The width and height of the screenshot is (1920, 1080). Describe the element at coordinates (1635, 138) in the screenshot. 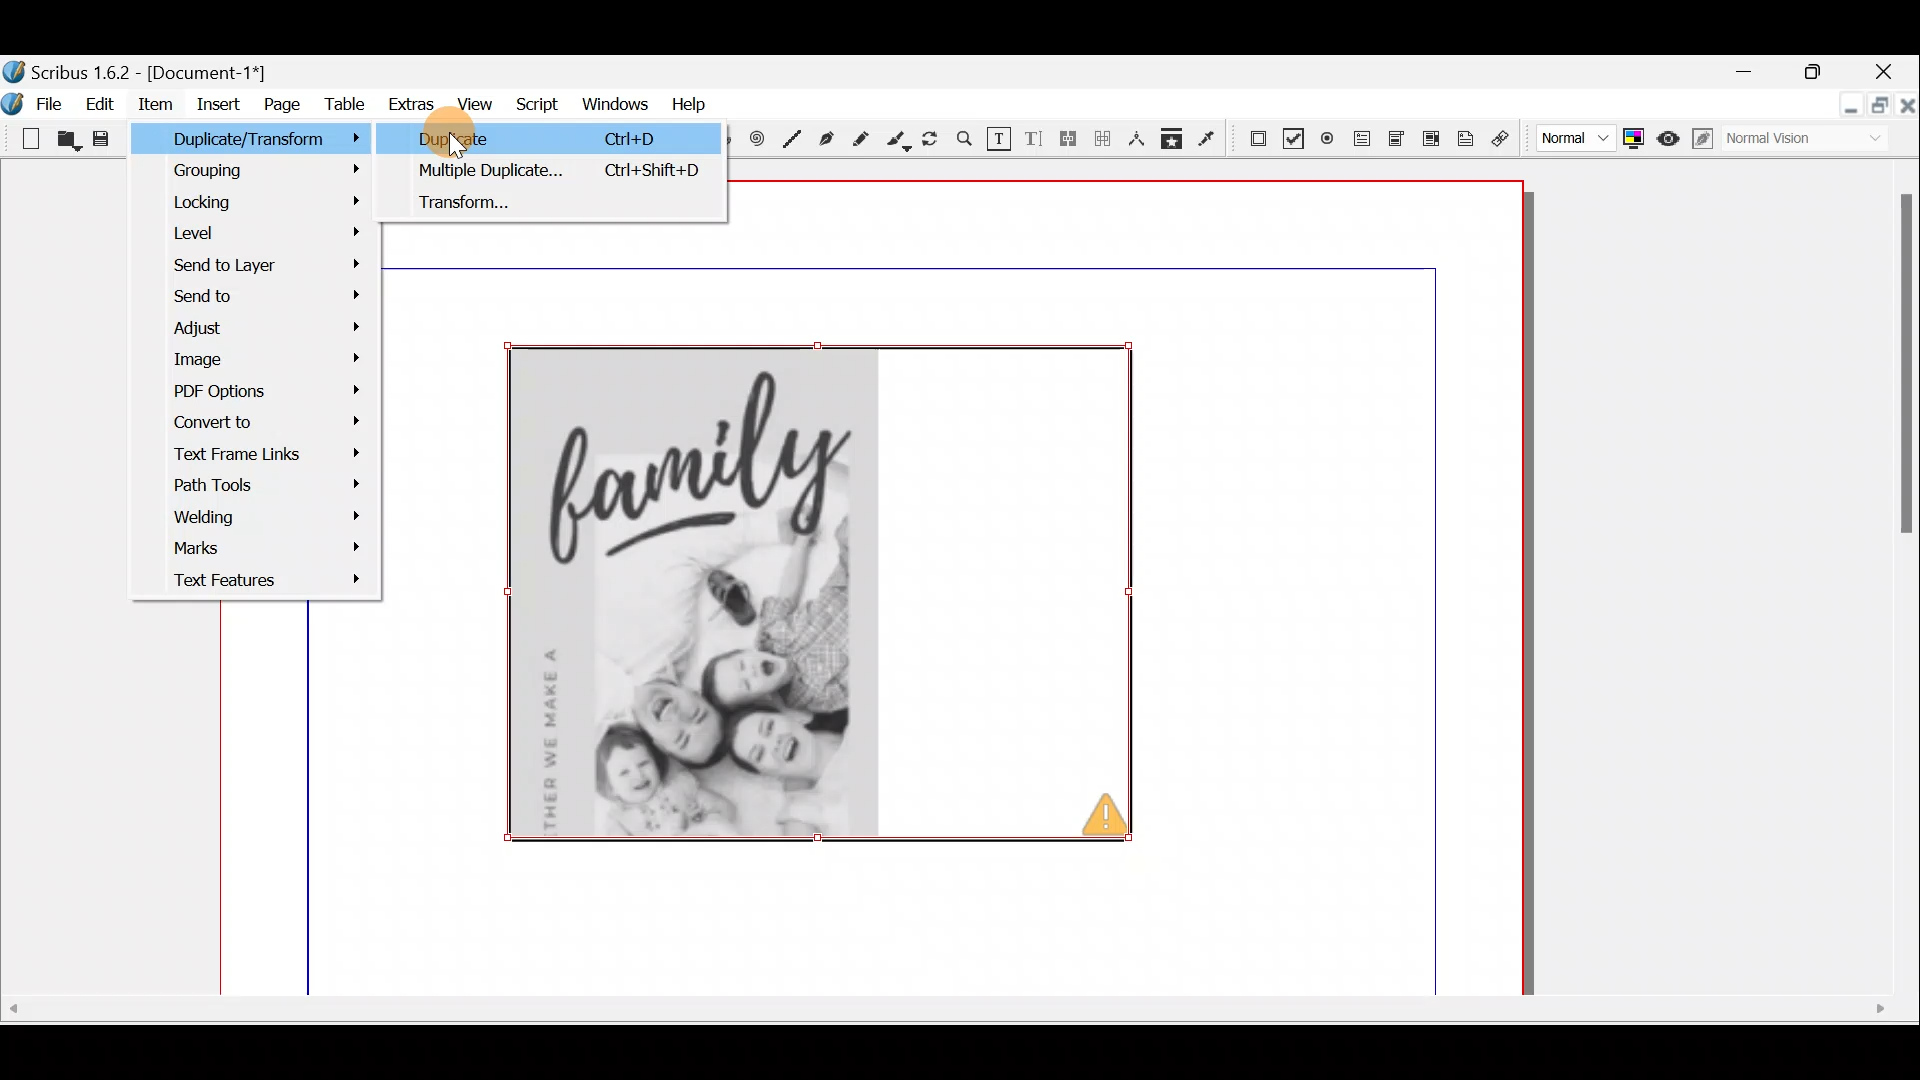

I see `Toggle colour management system` at that location.